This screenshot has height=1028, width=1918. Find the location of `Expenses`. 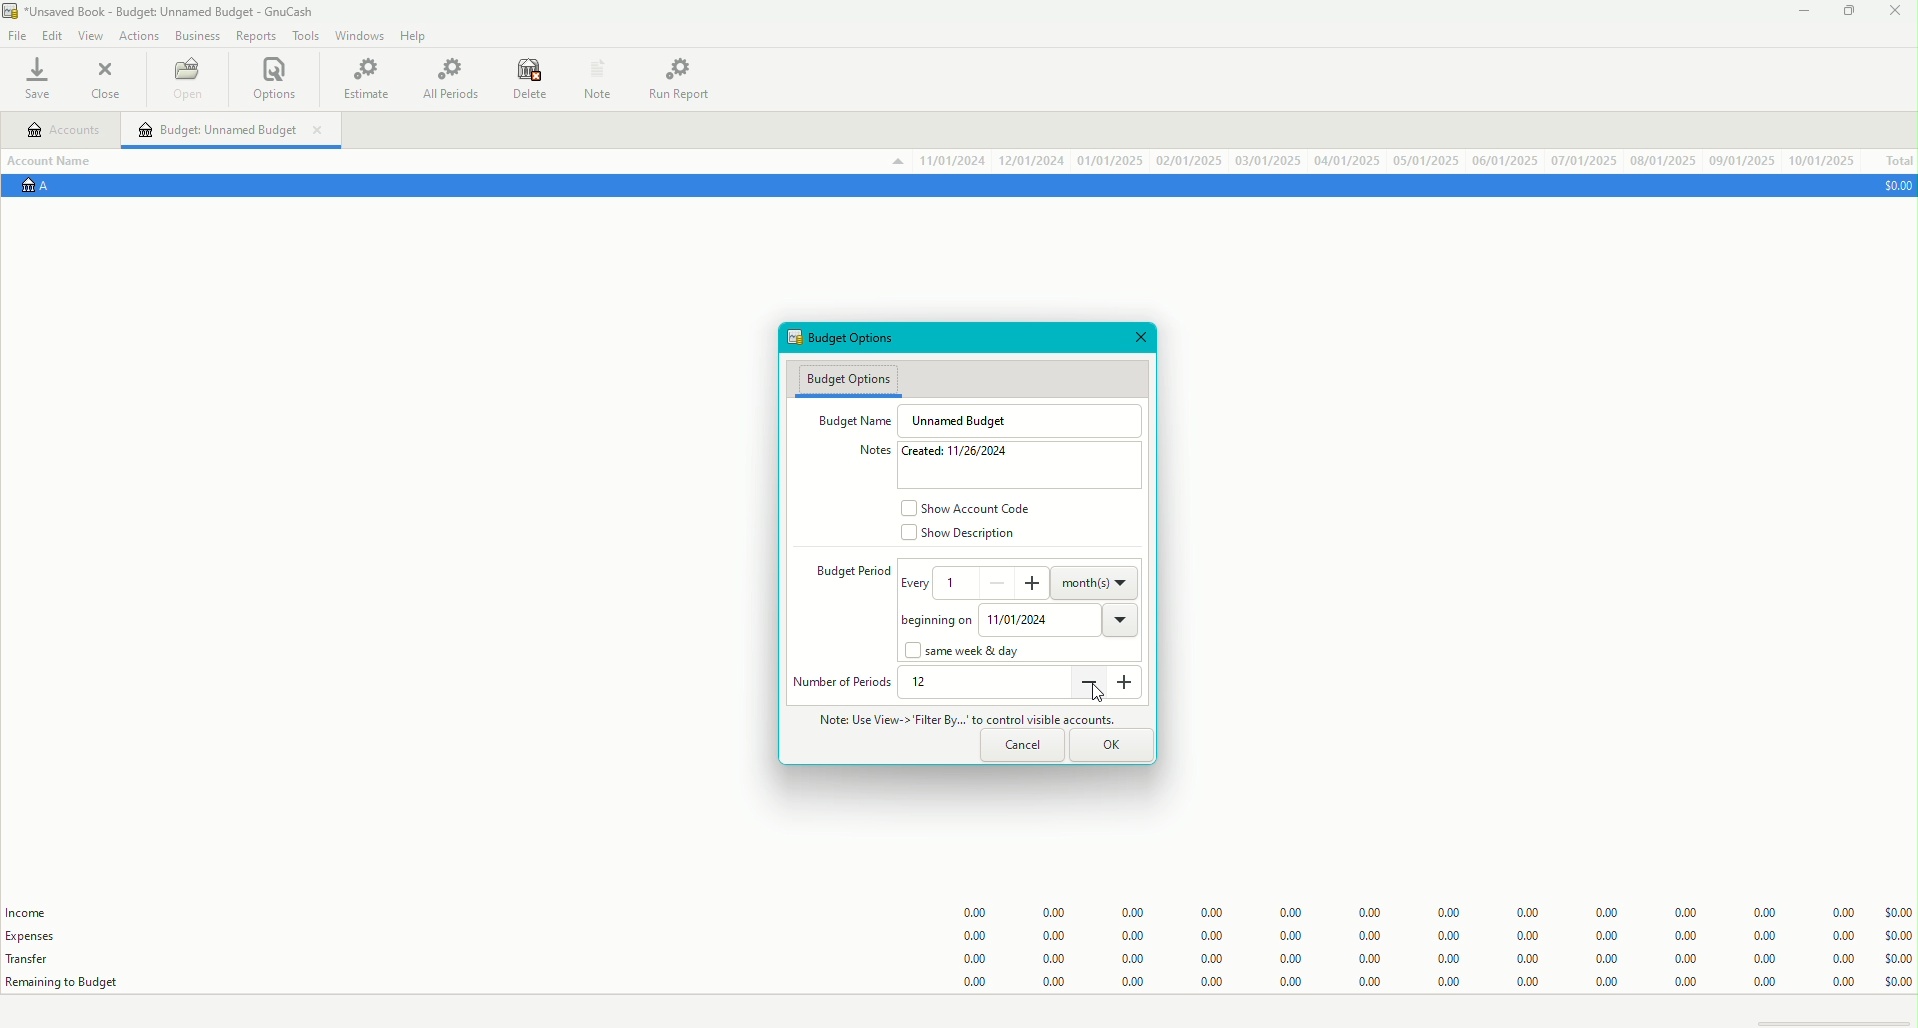

Expenses is located at coordinates (39, 936).